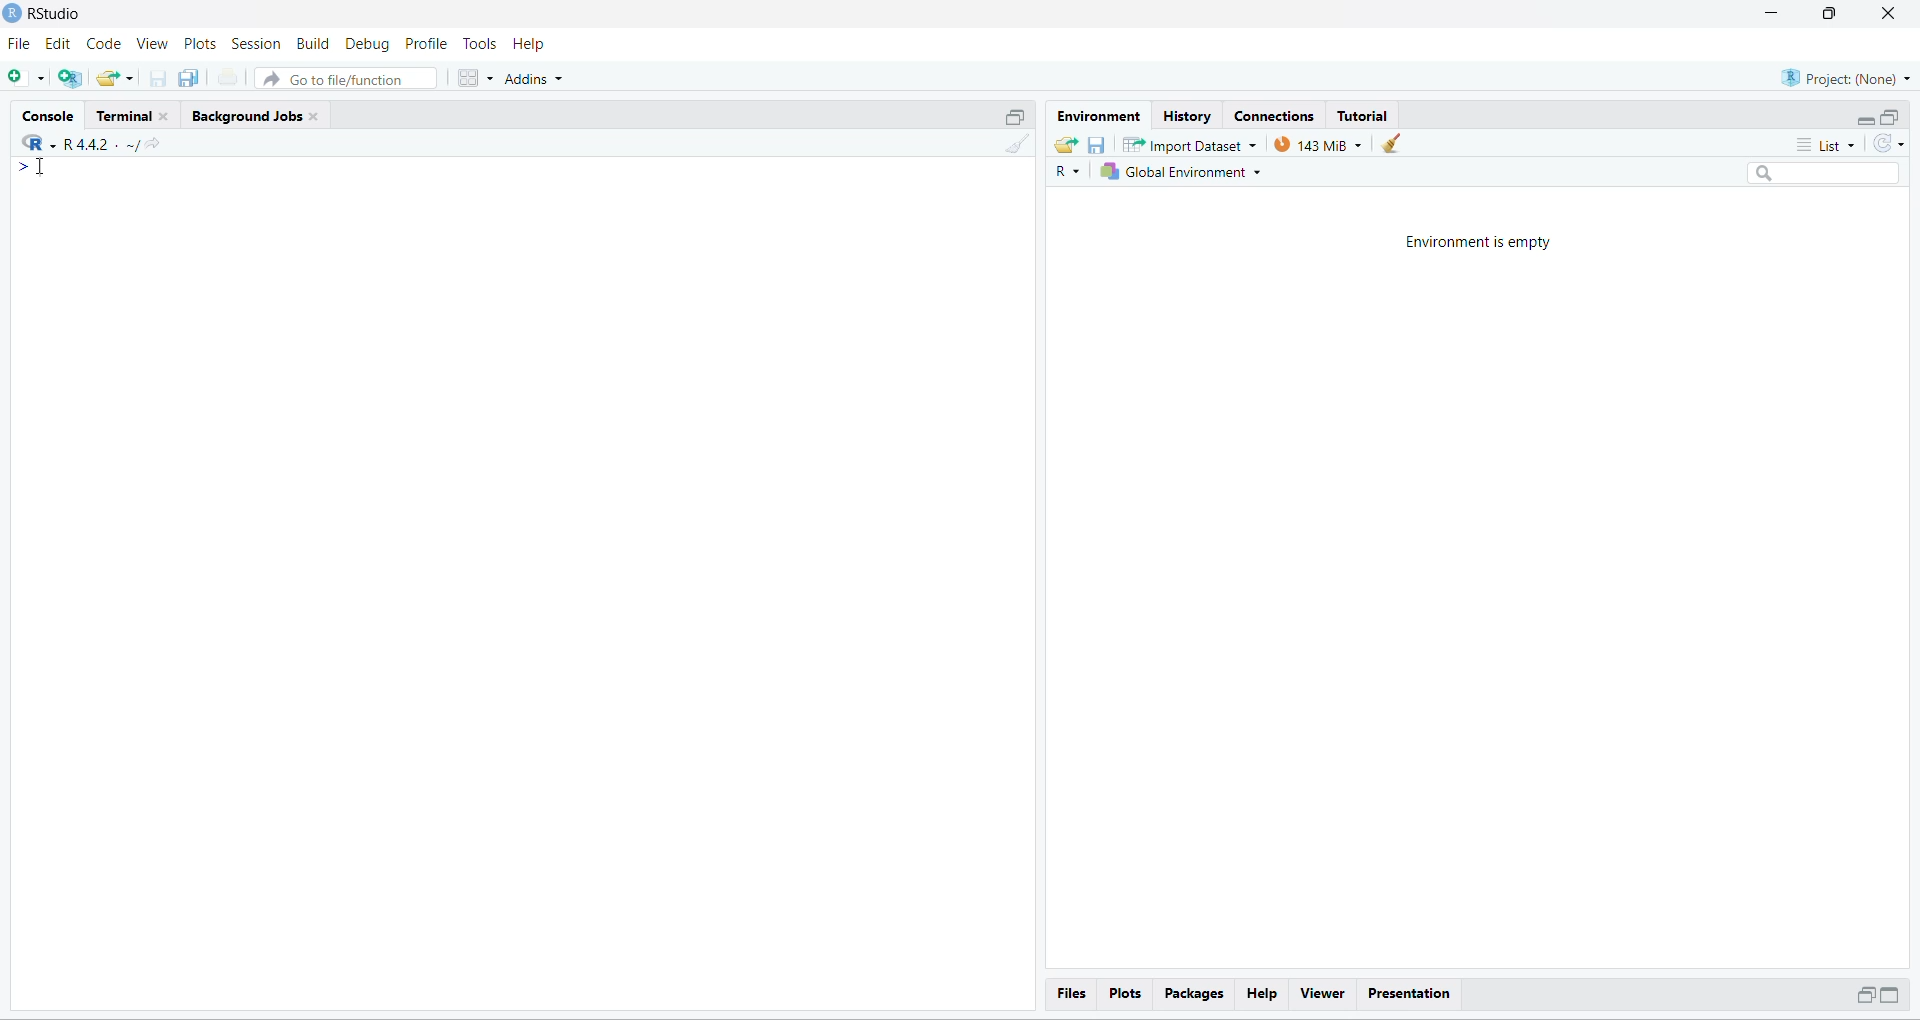 The image size is (1920, 1020). What do you see at coordinates (18, 168) in the screenshot?
I see `>` at bounding box center [18, 168].